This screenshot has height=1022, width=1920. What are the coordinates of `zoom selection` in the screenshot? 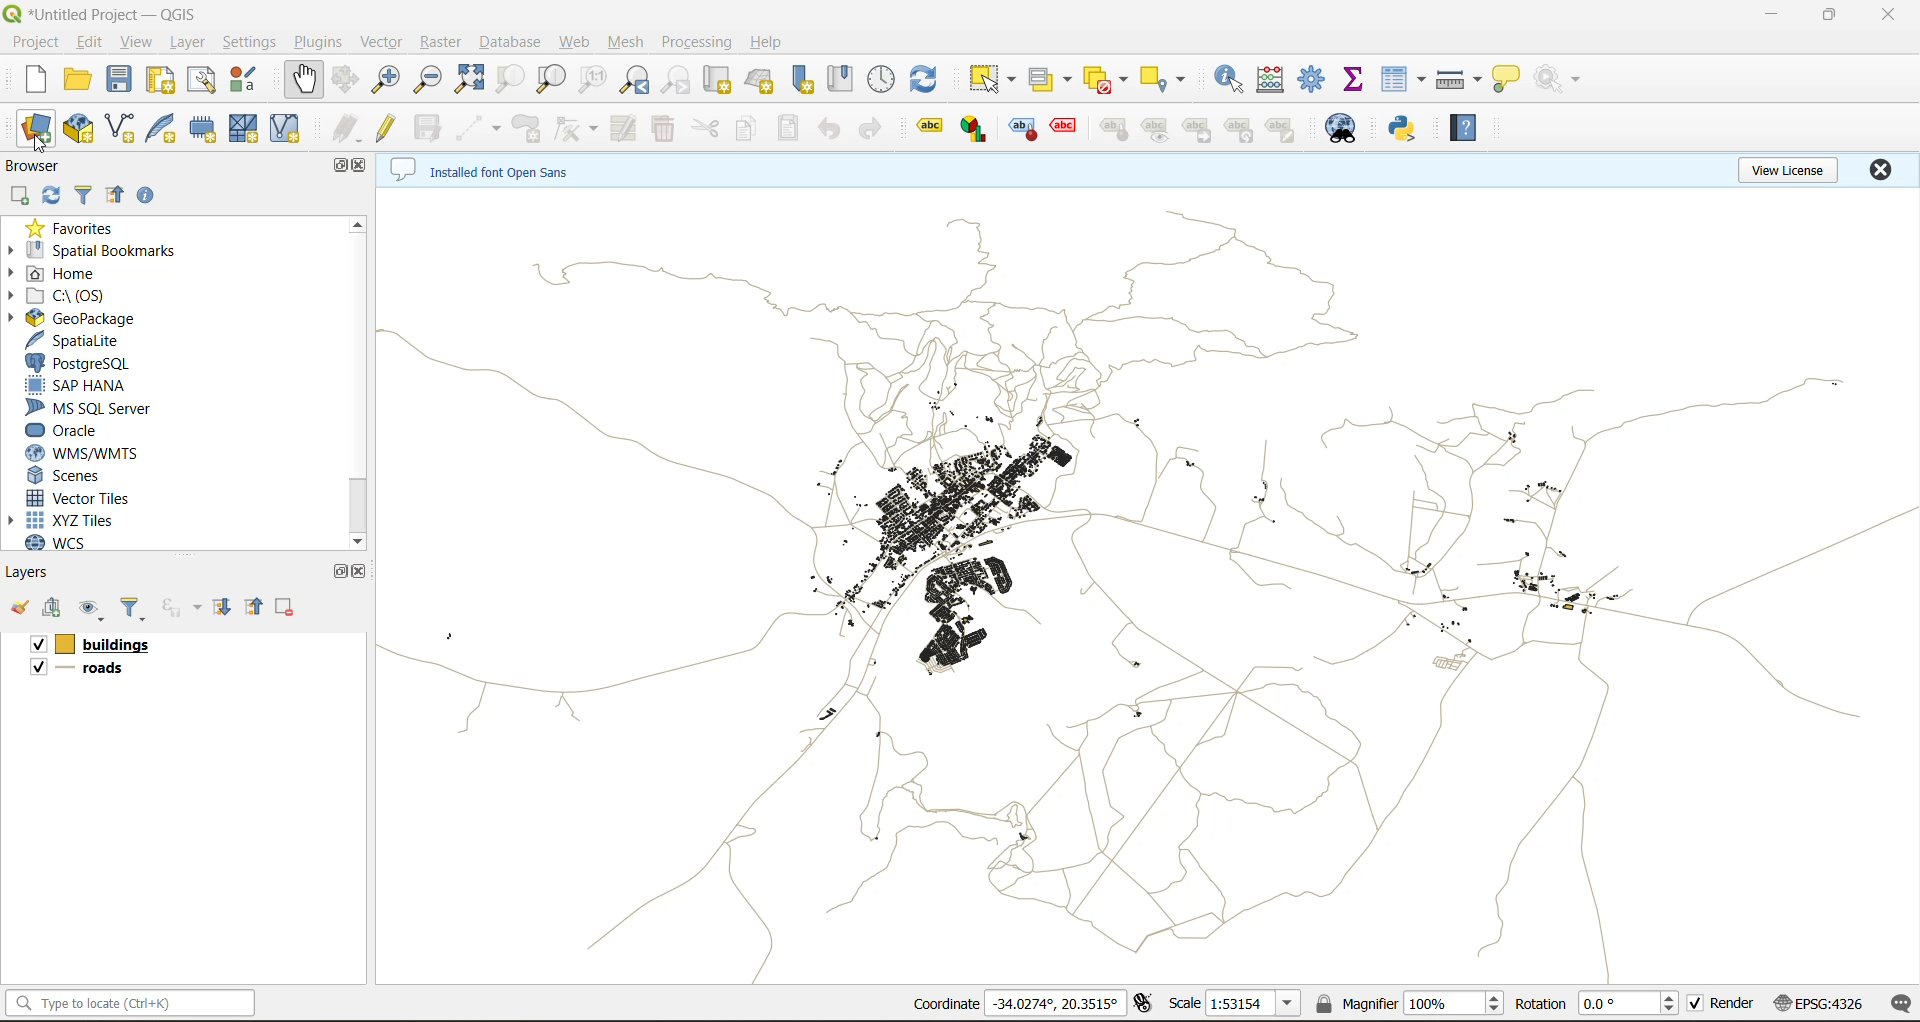 It's located at (508, 81).